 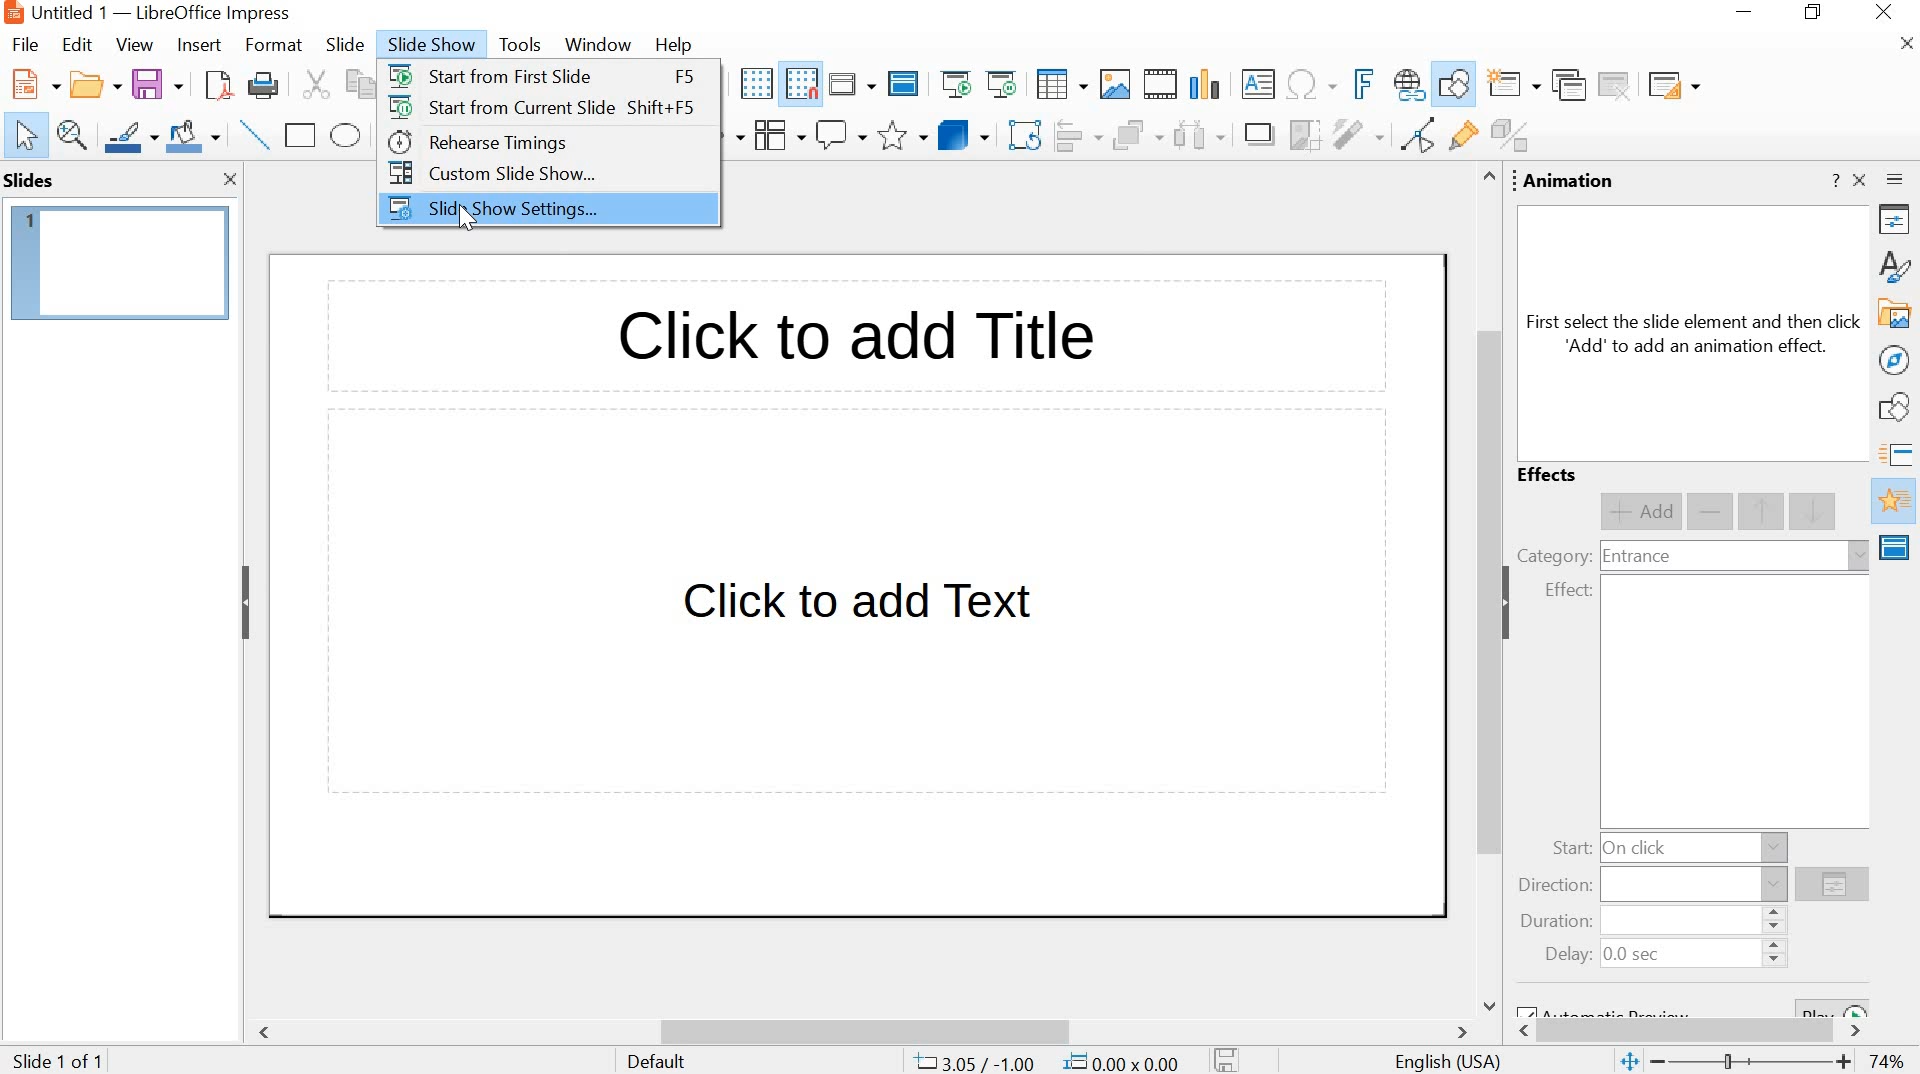 I want to click on effect, so click(x=1568, y=591).